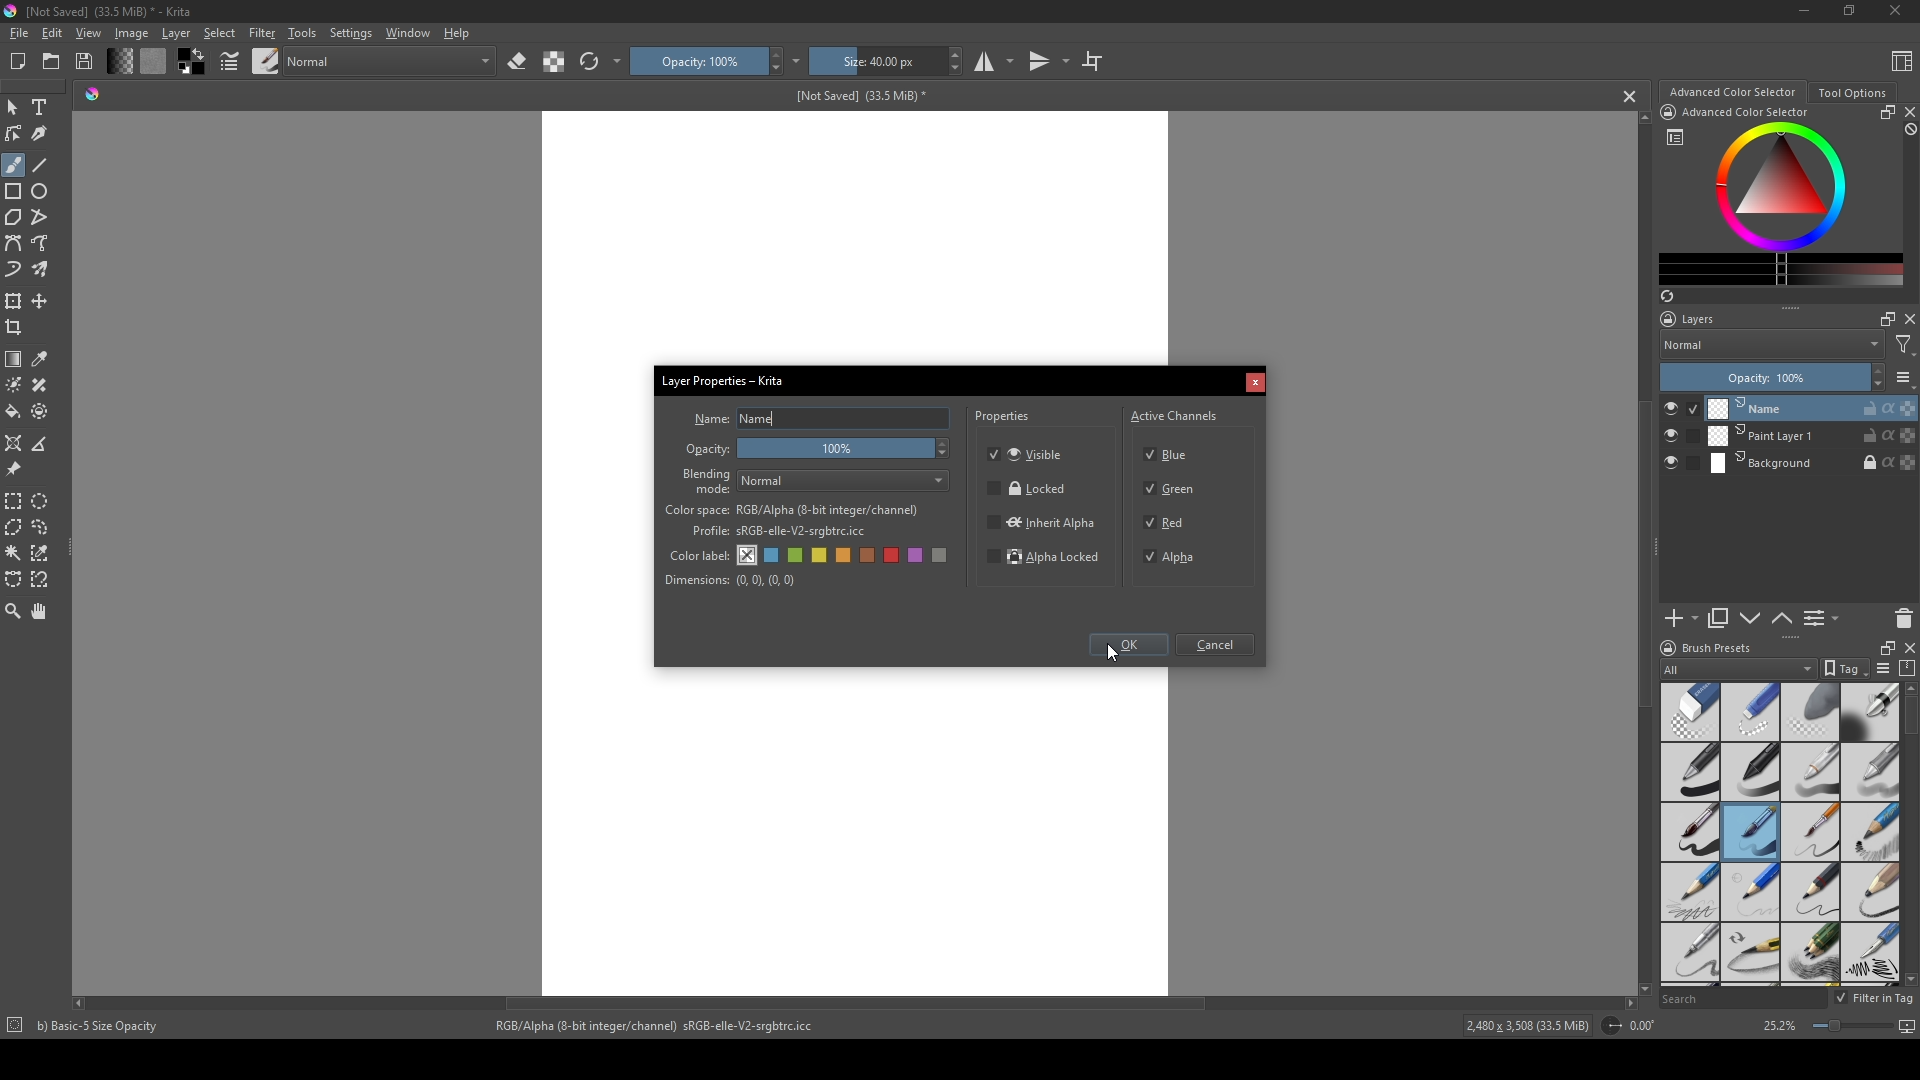  What do you see at coordinates (1877, 370) in the screenshot?
I see `increase` at bounding box center [1877, 370].